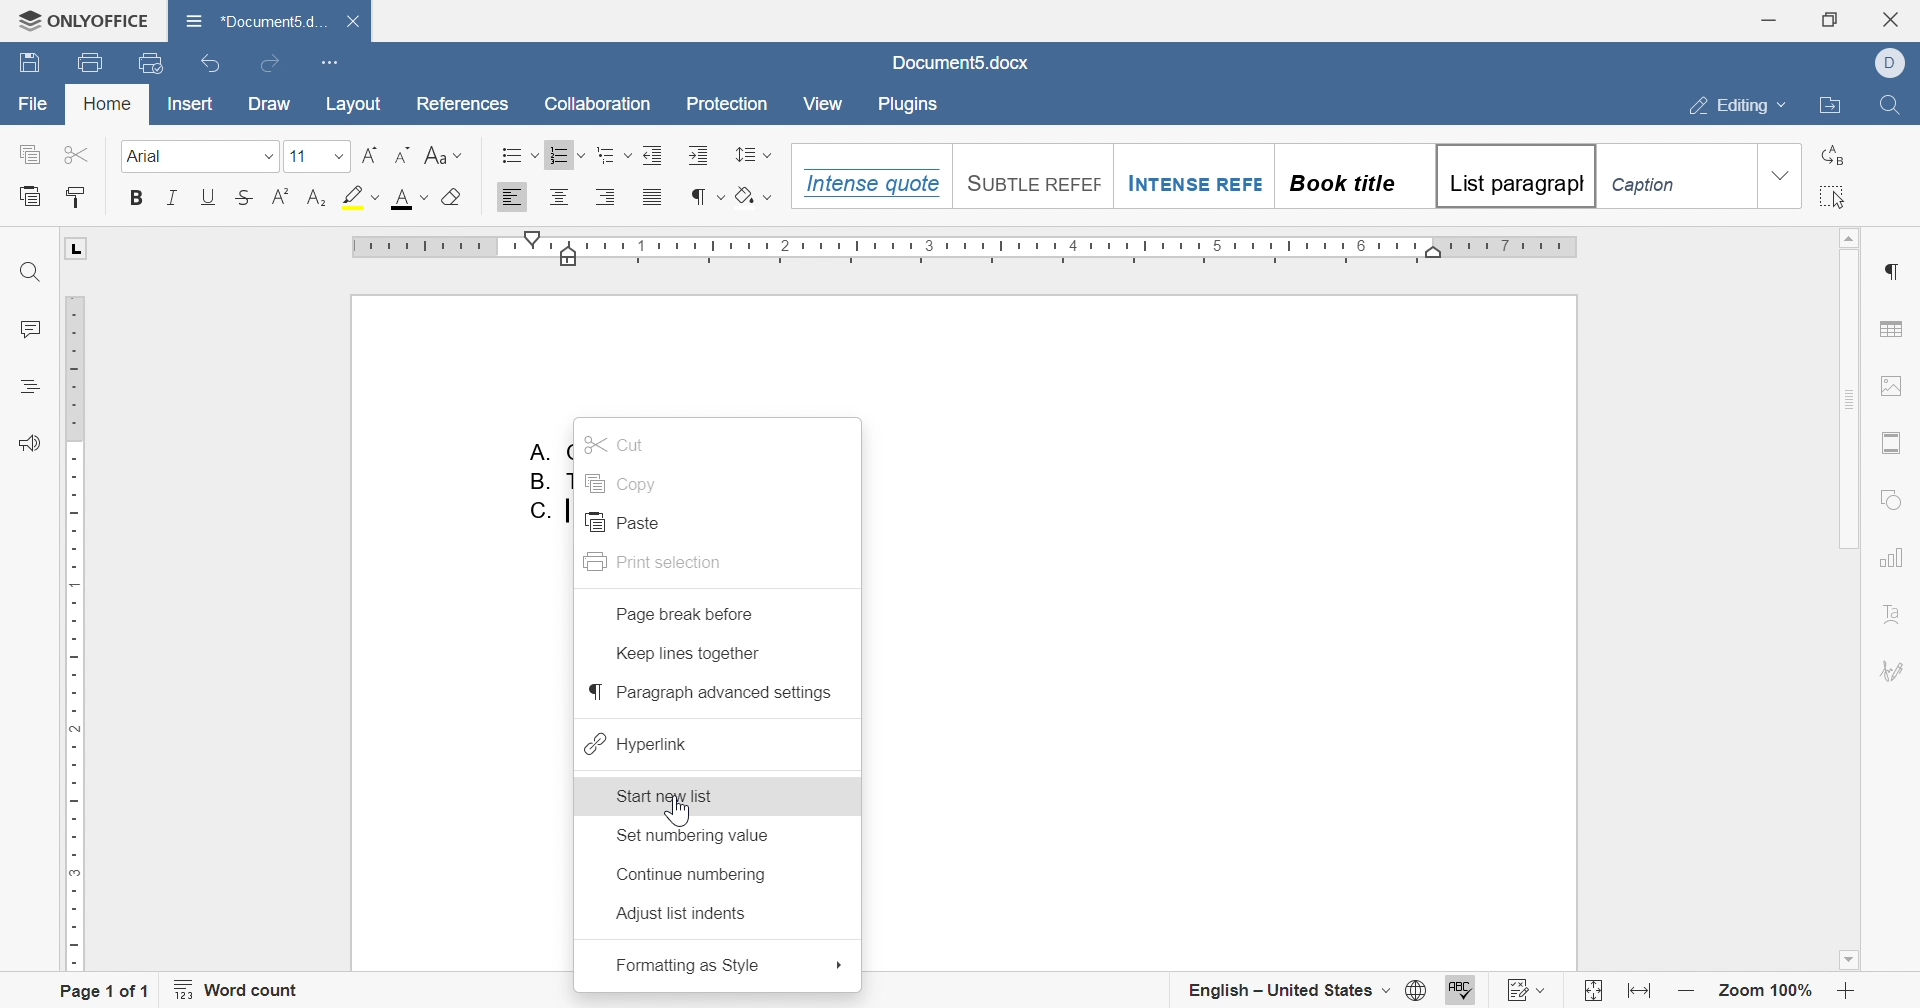 This screenshot has width=1920, height=1008. What do you see at coordinates (691, 835) in the screenshot?
I see `set numbering value` at bounding box center [691, 835].